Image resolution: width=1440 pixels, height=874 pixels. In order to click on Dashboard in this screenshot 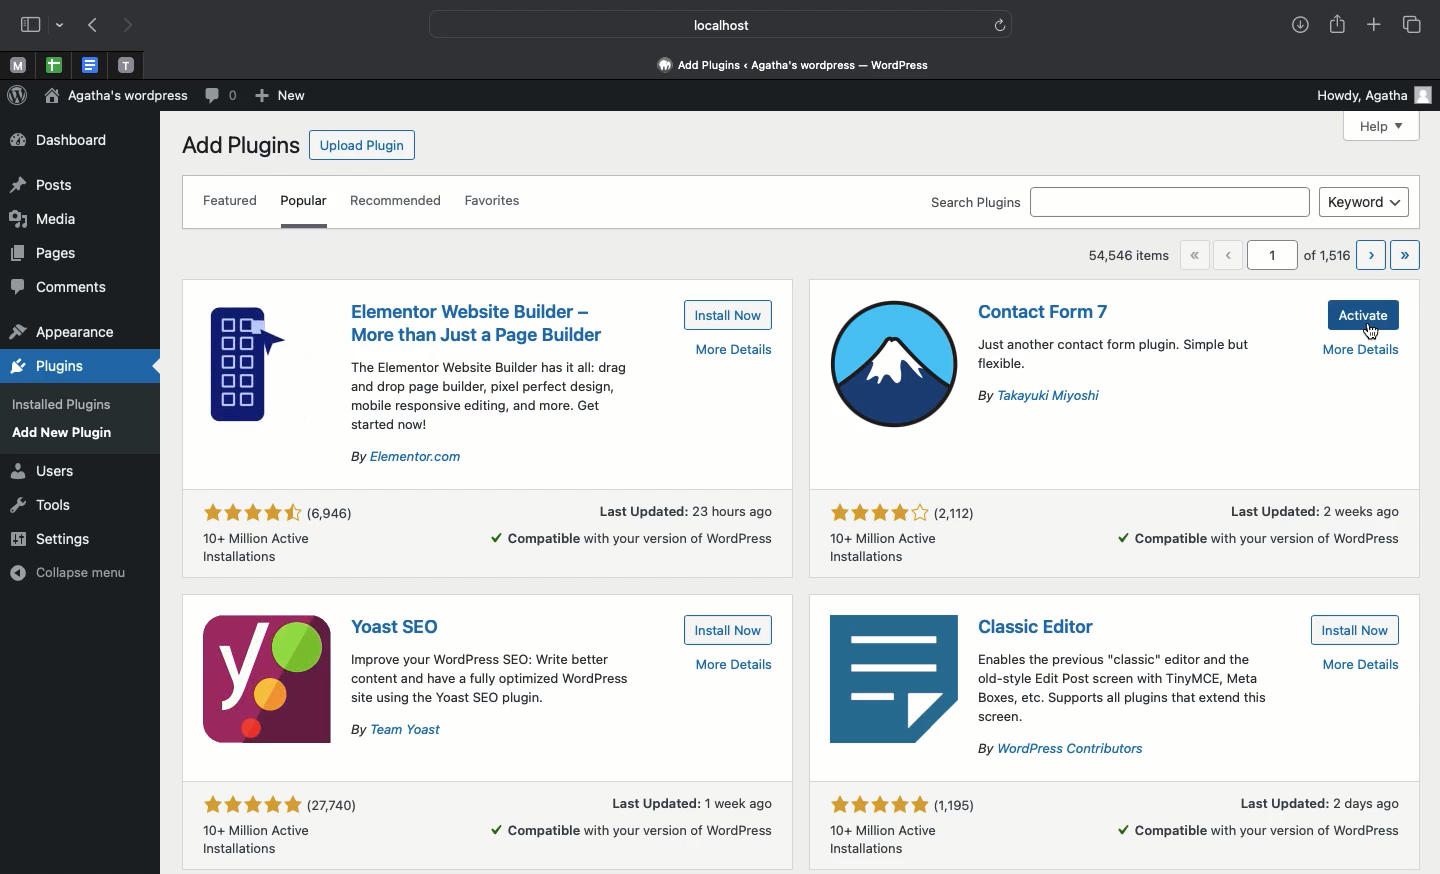, I will do `click(789, 67)`.